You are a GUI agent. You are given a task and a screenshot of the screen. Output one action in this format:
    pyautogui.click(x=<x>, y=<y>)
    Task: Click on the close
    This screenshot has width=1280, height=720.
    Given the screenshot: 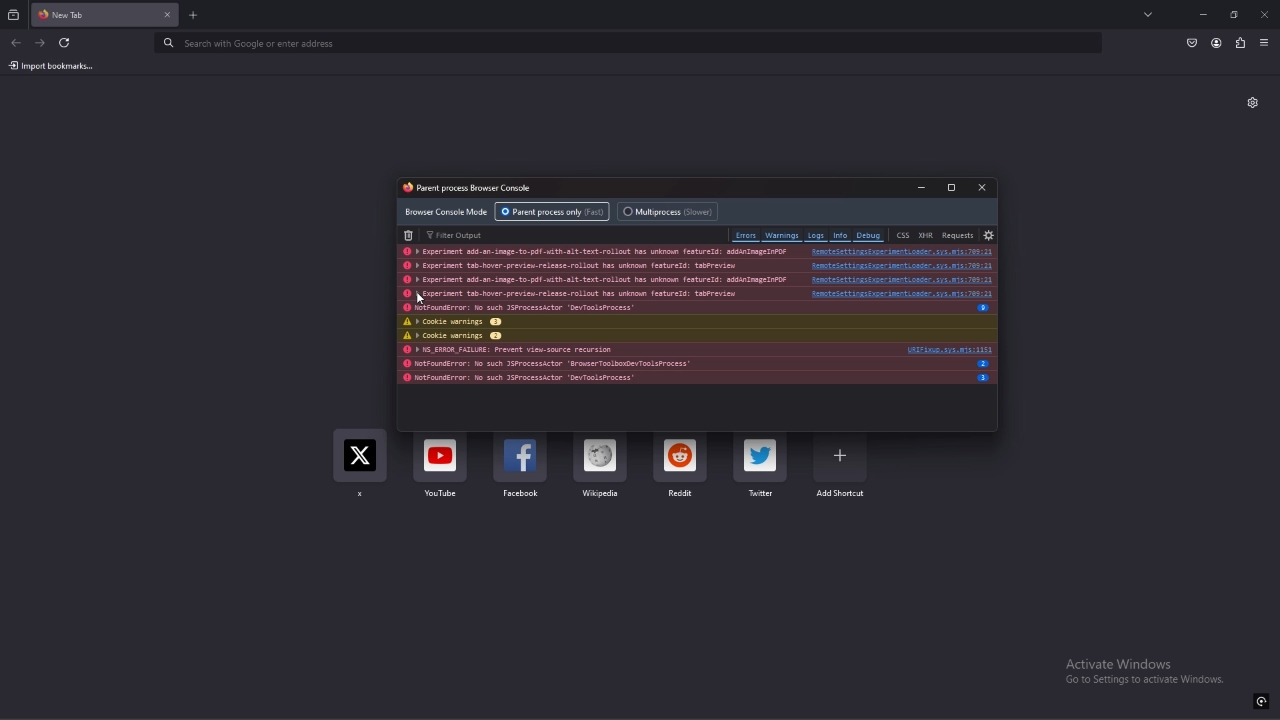 What is the action you would take?
    pyautogui.click(x=982, y=187)
    